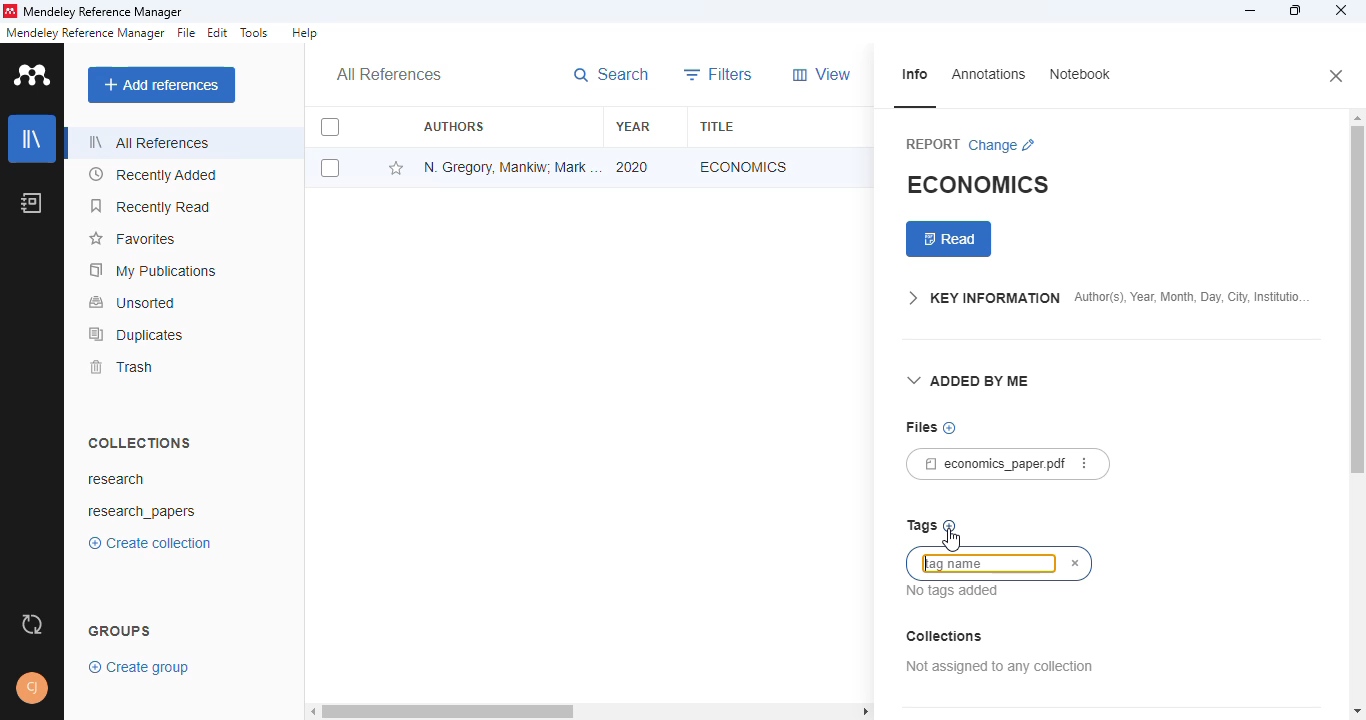 This screenshot has height=720, width=1366. What do you see at coordinates (954, 591) in the screenshot?
I see `no tags added` at bounding box center [954, 591].